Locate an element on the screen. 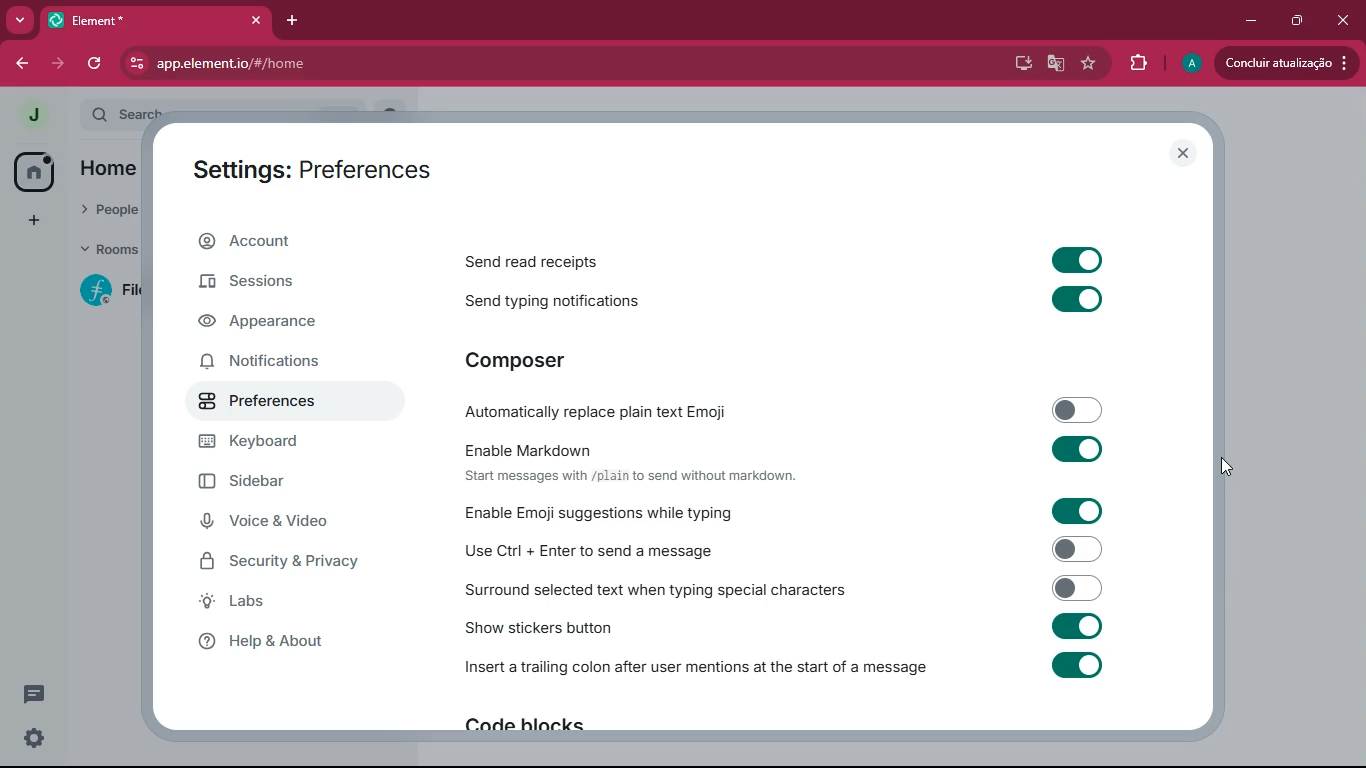  help is located at coordinates (282, 641).